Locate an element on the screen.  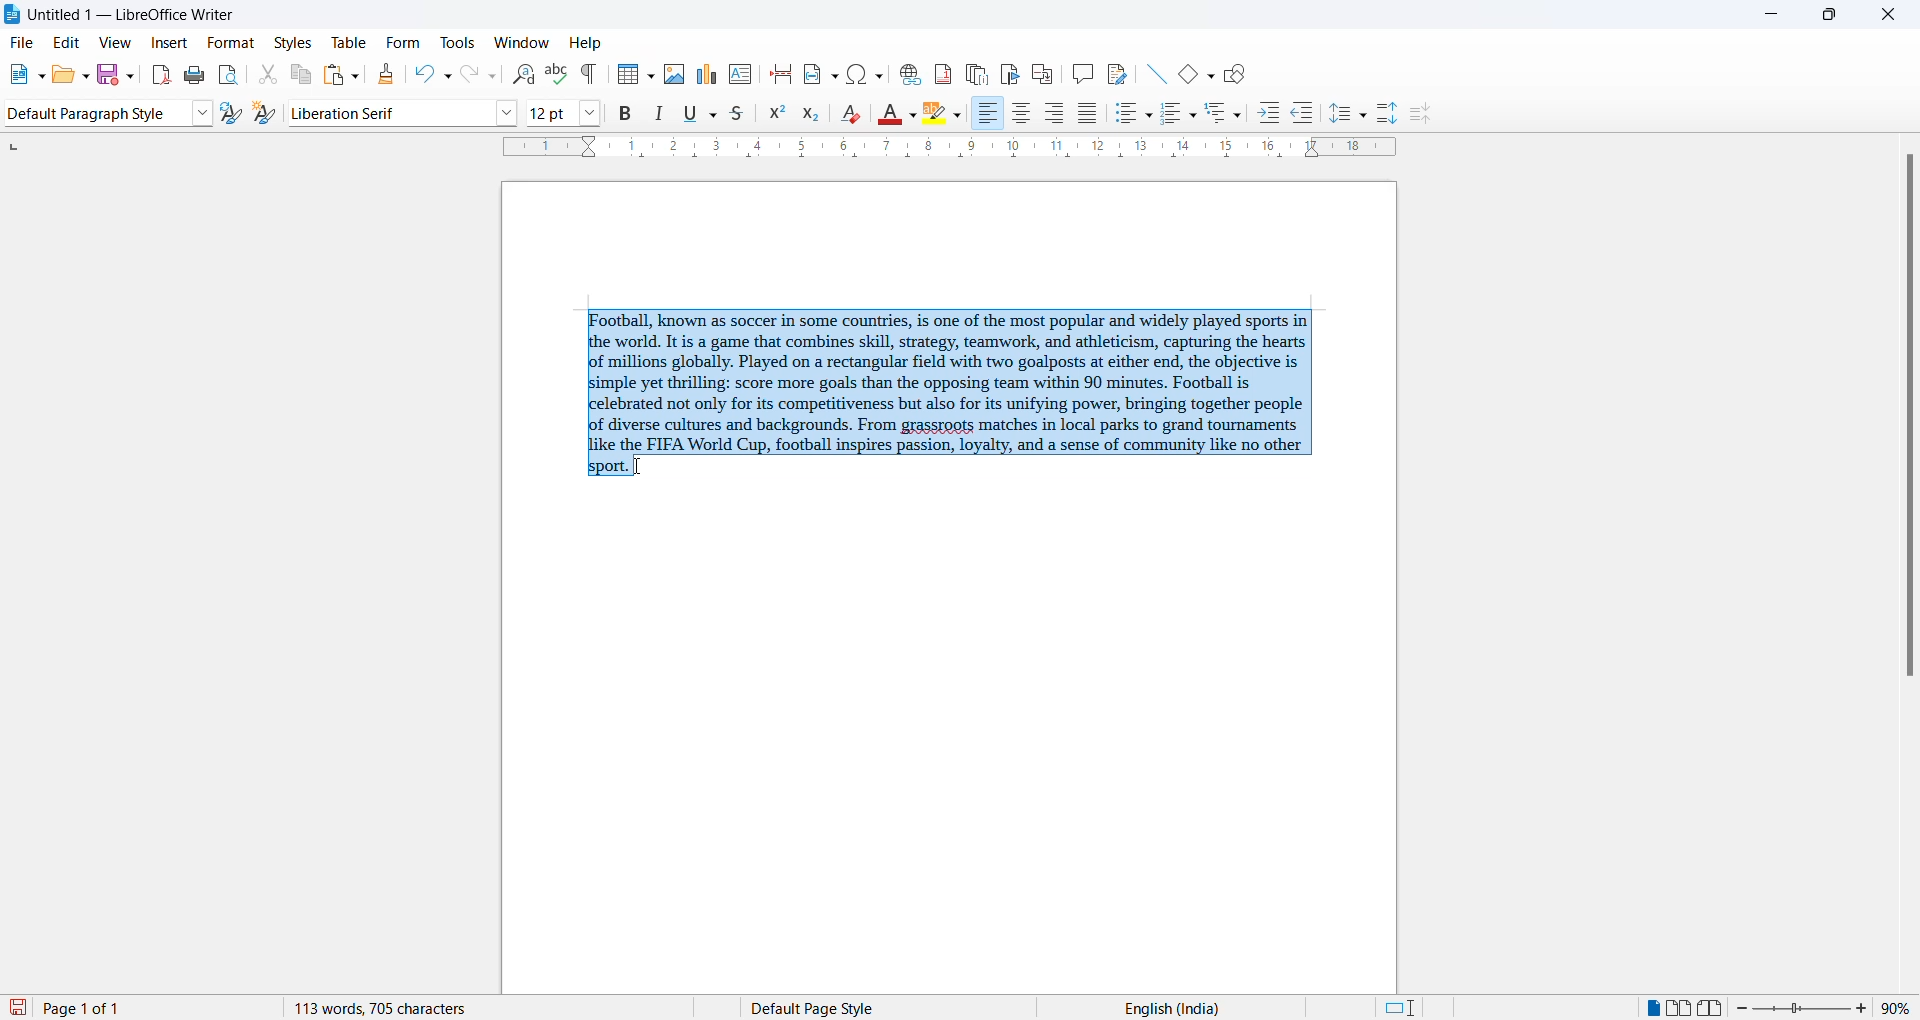
text align center is located at coordinates (1022, 114).